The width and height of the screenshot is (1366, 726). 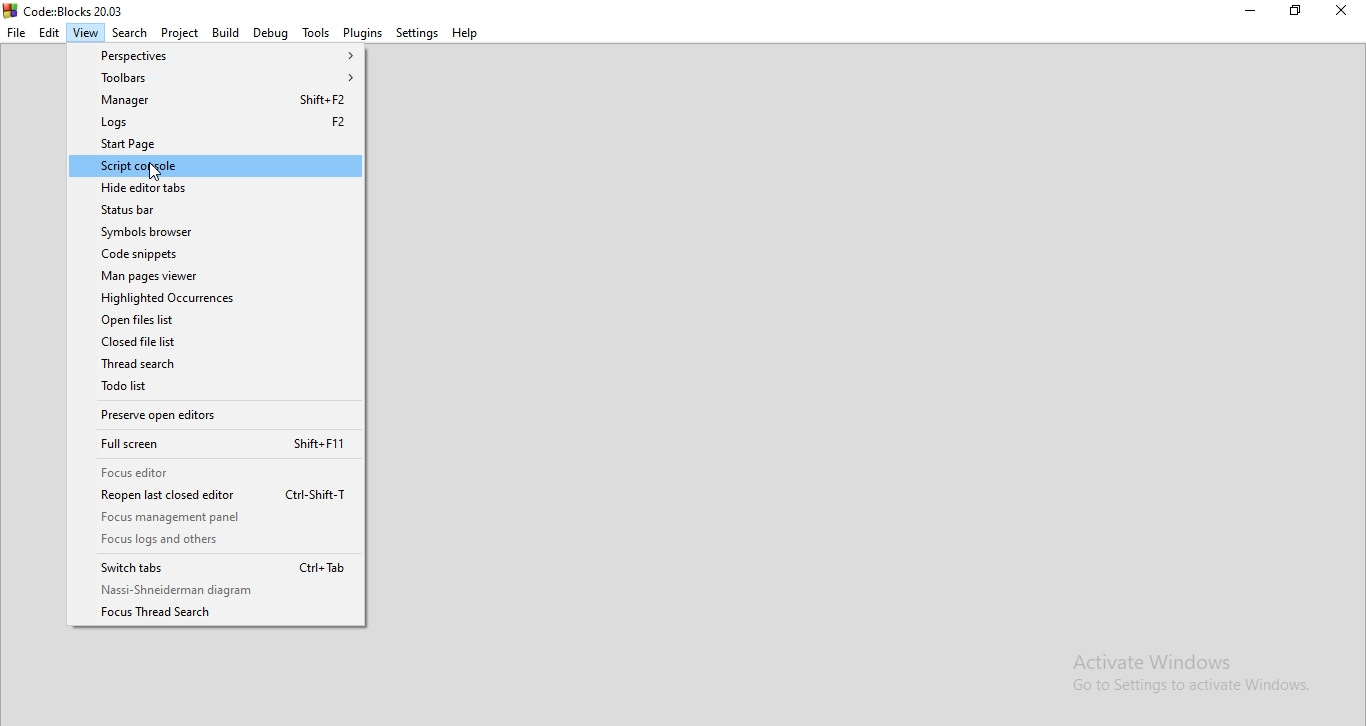 I want to click on Status bar, so click(x=217, y=210).